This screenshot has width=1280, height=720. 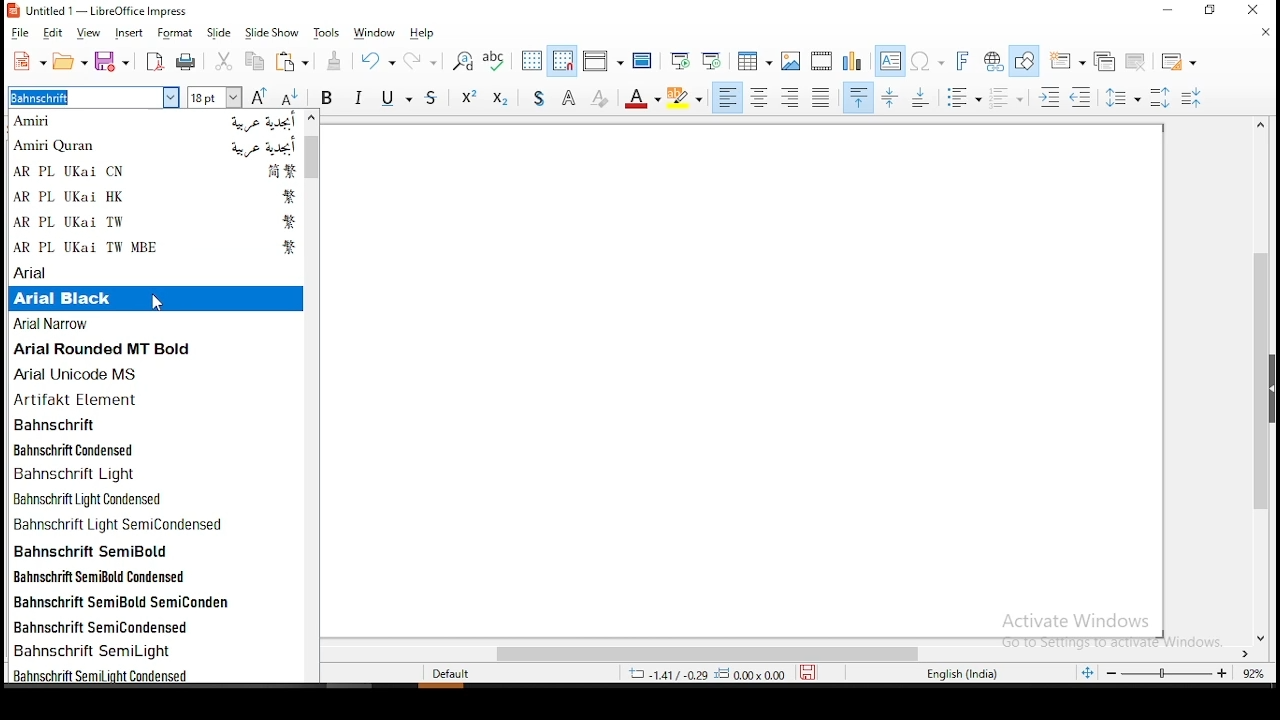 What do you see at coordinates (532, 59) in the screenshot?
I see `display grid` at bounding box center [532, 59].